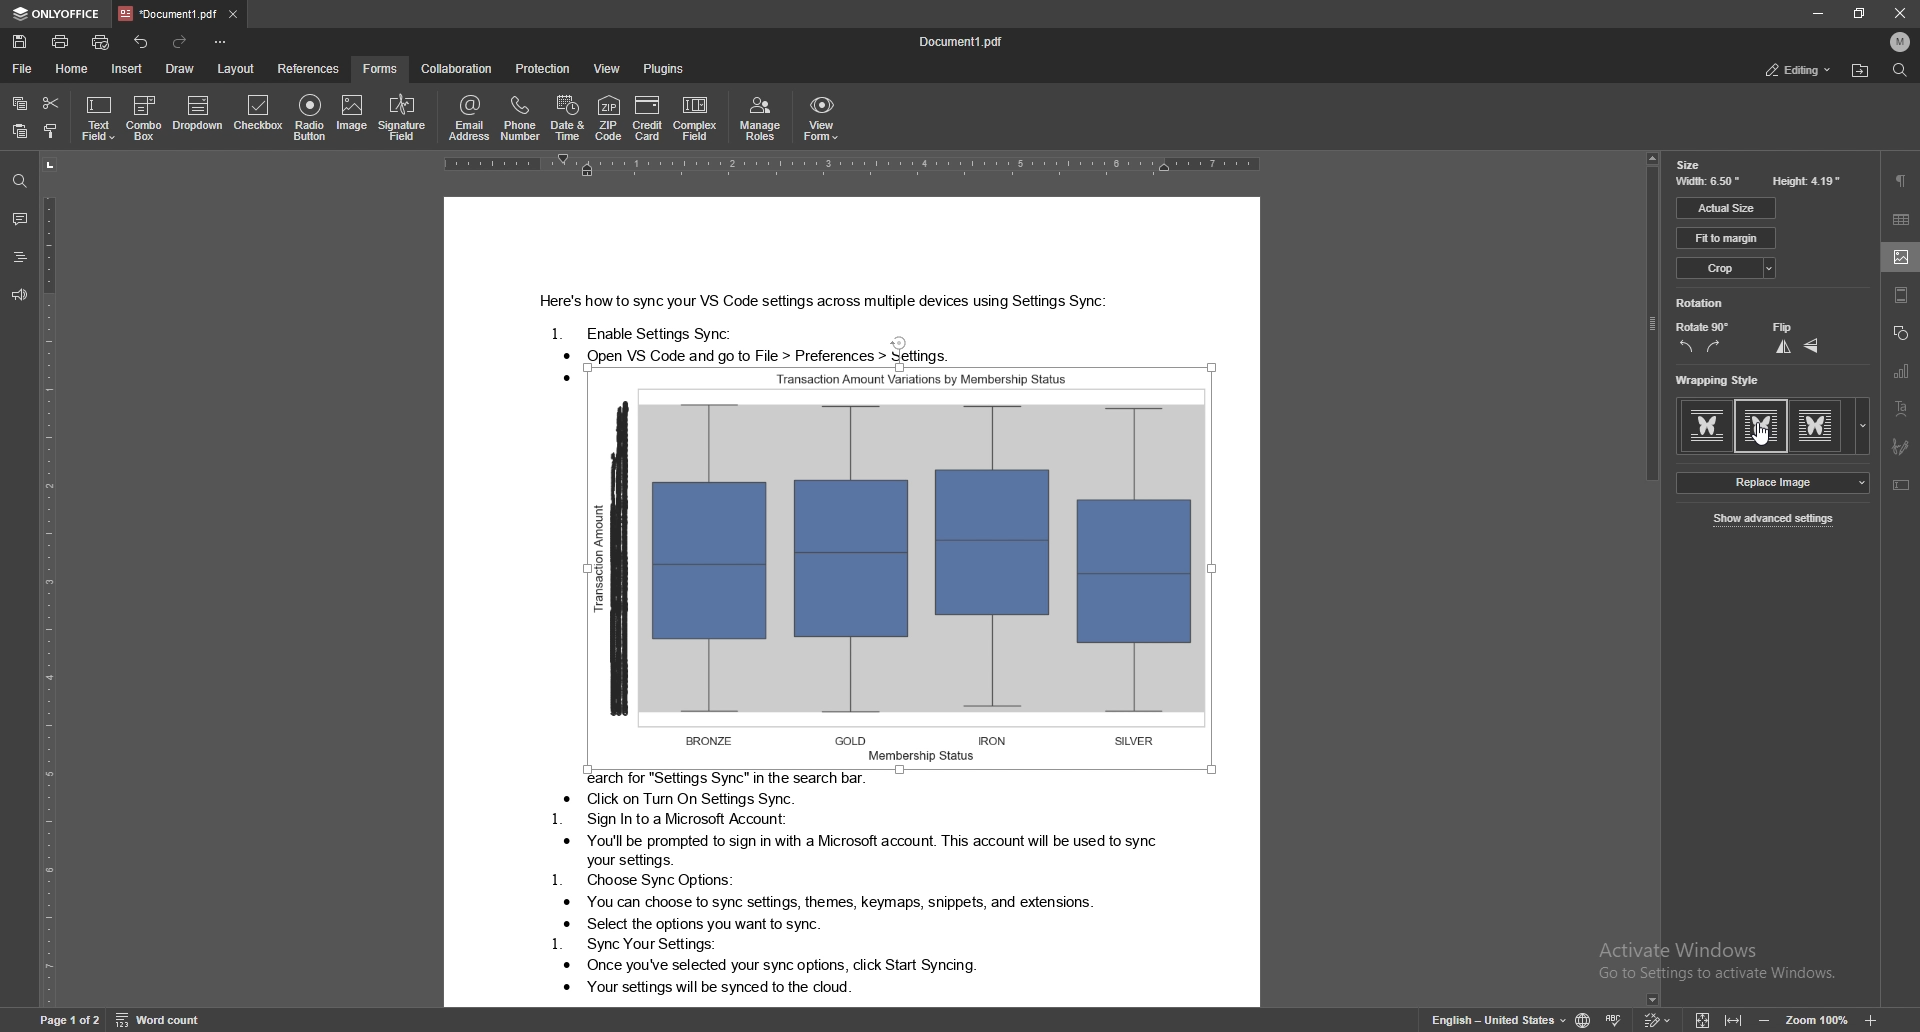 The width and height of the screenshot is (1920, 1032). What do you see at coordinates (1817, 1019) in the screenshot?
I see `zoom` at bounding box center [1817, 1019].